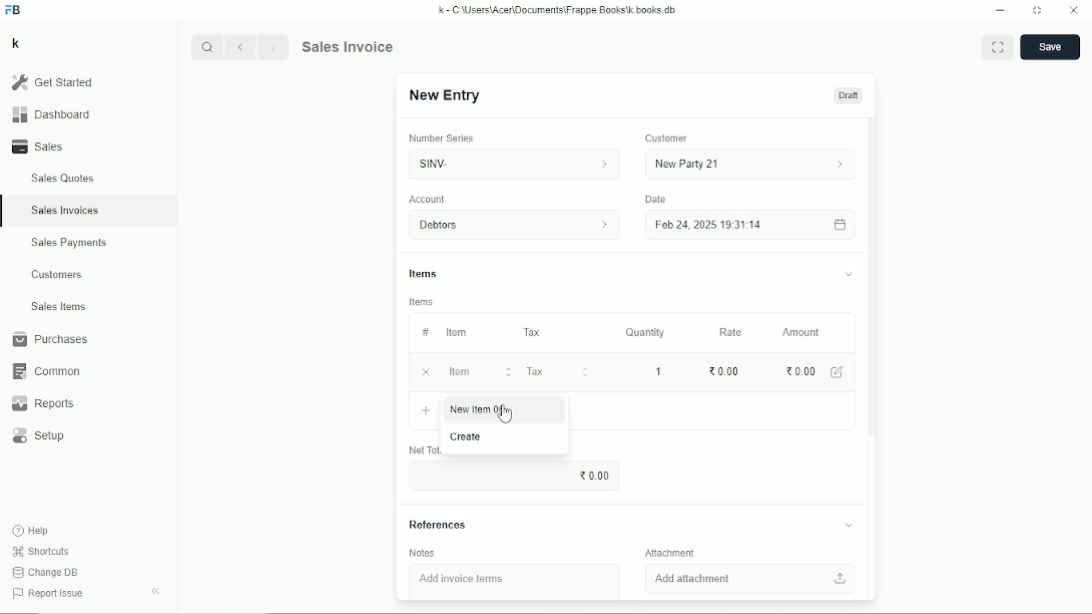 Image resolution: width=1092 pixels, height=614 pixels. What do you see at coordinates (244, 46) in the screenshot?
I see `Backward` at bounding box center [244, 46].